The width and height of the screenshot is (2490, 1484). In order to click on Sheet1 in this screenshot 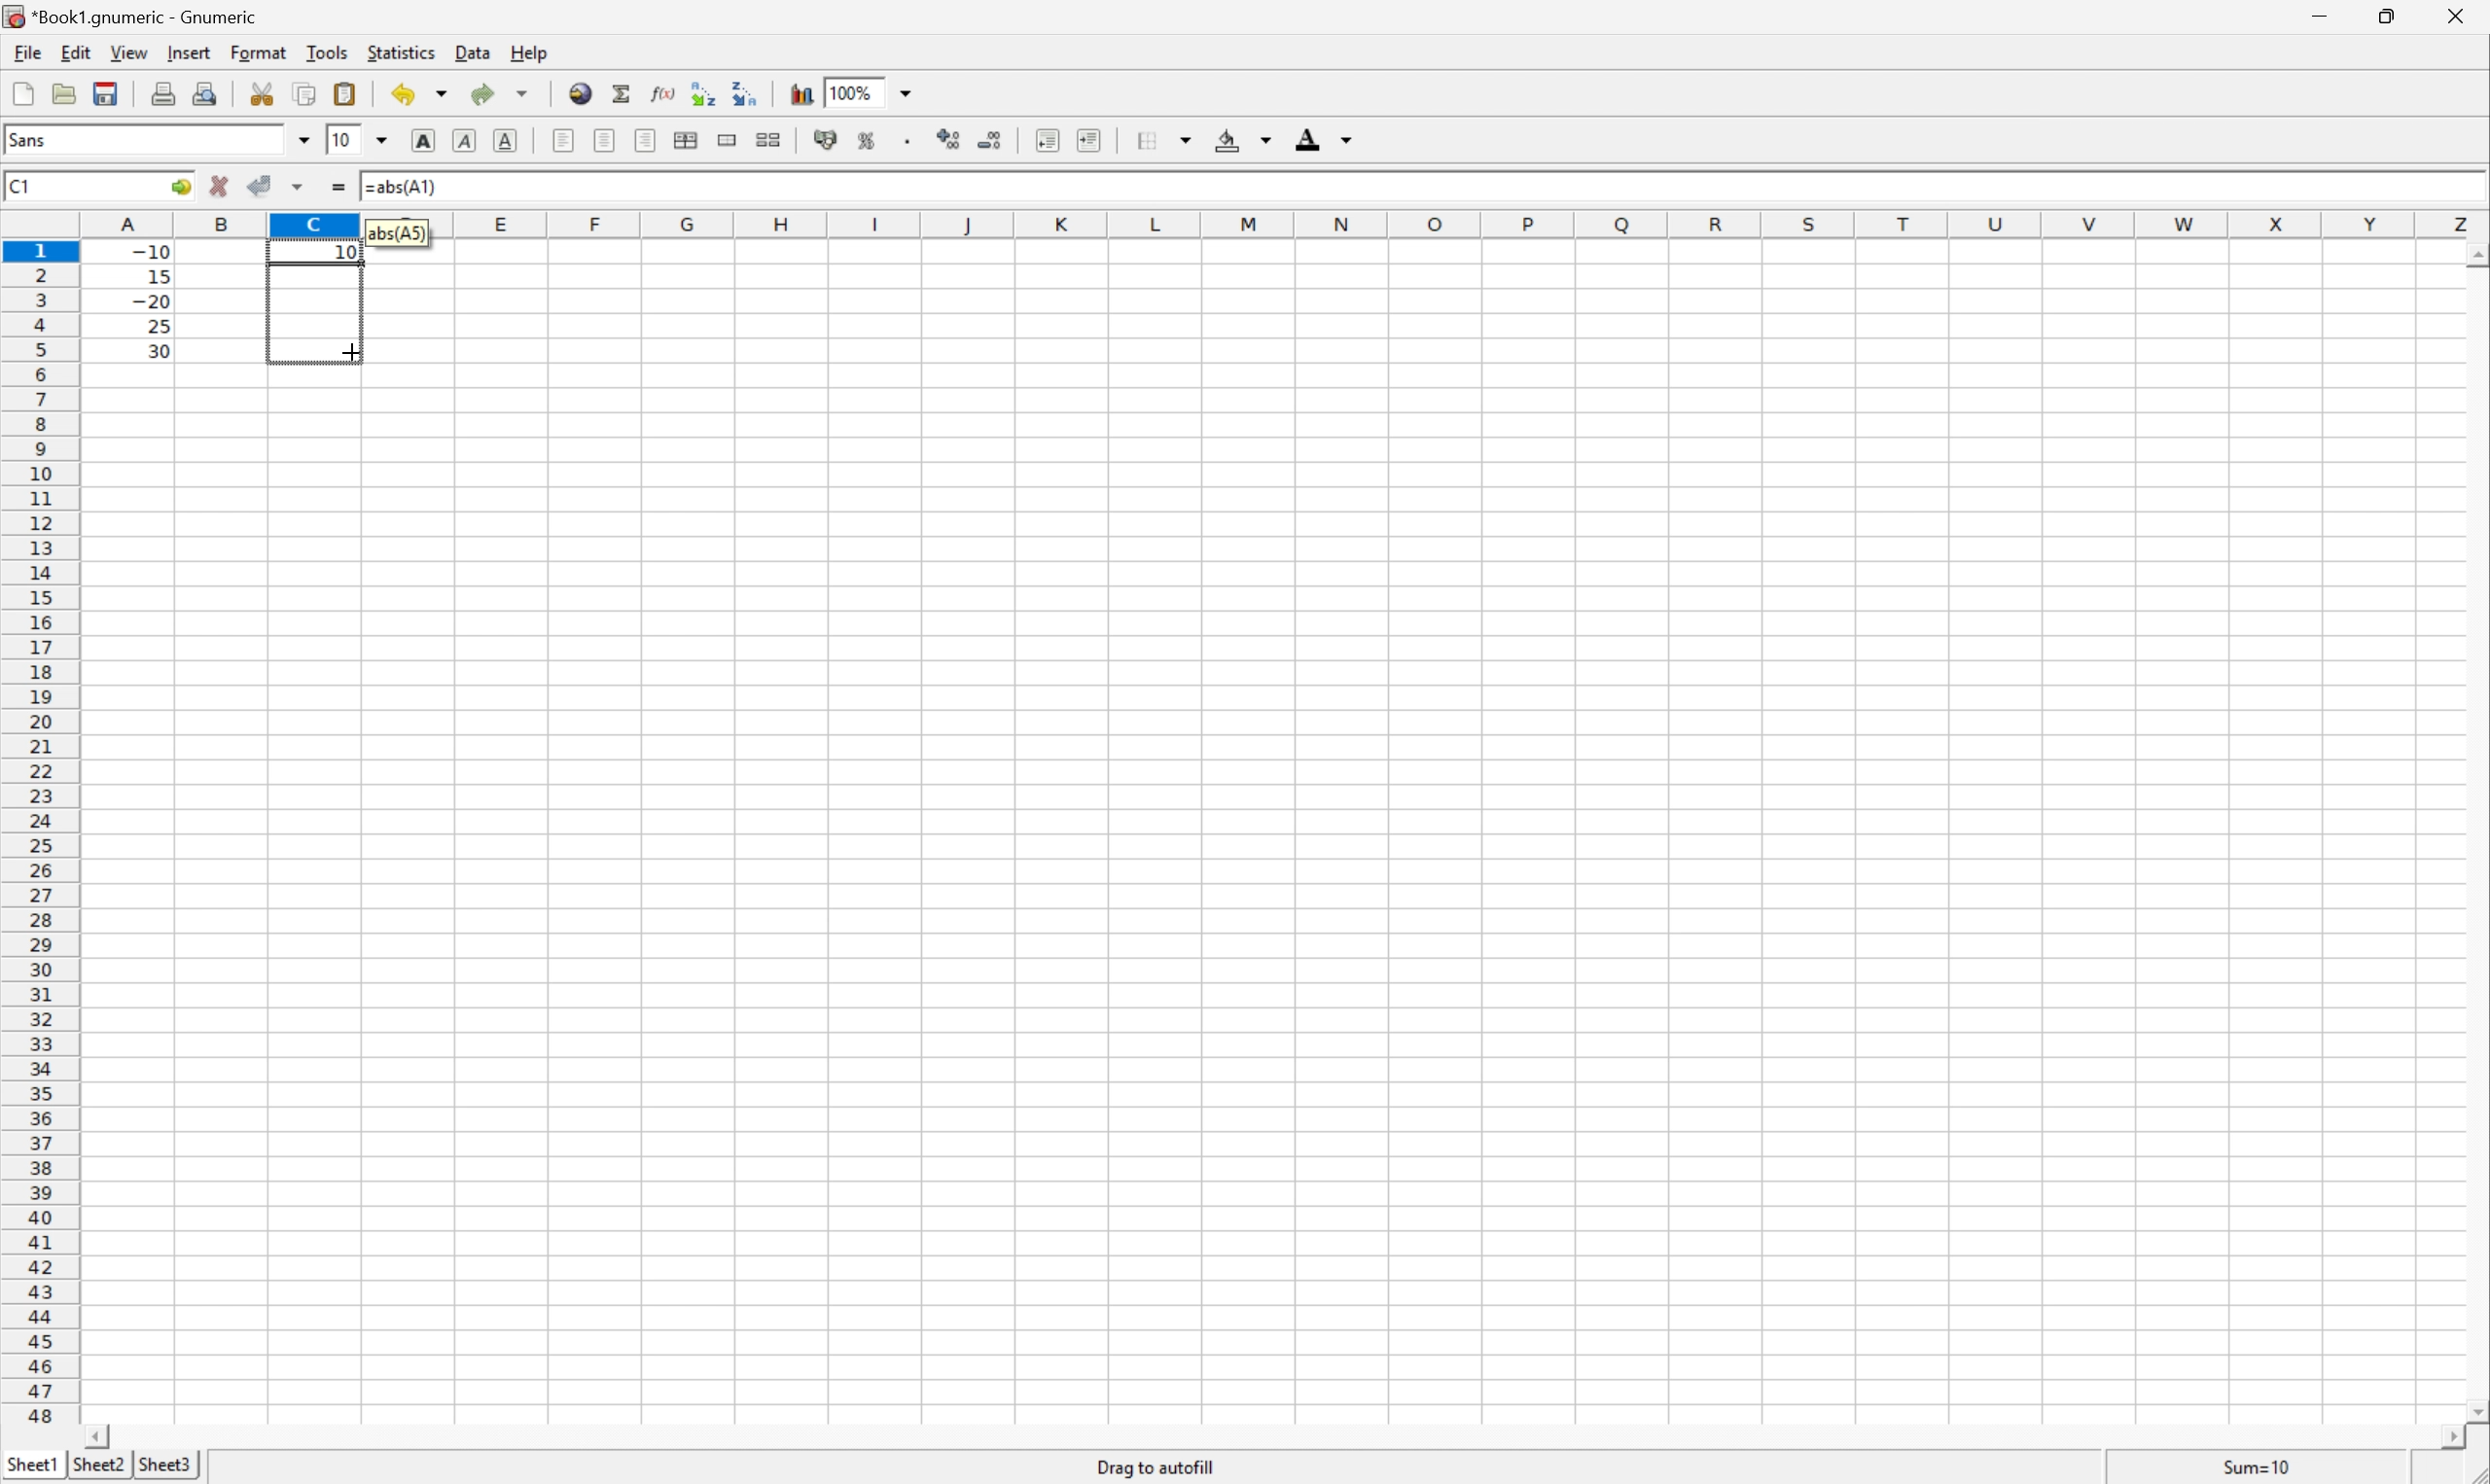, I will do `click(33, 1461)`.